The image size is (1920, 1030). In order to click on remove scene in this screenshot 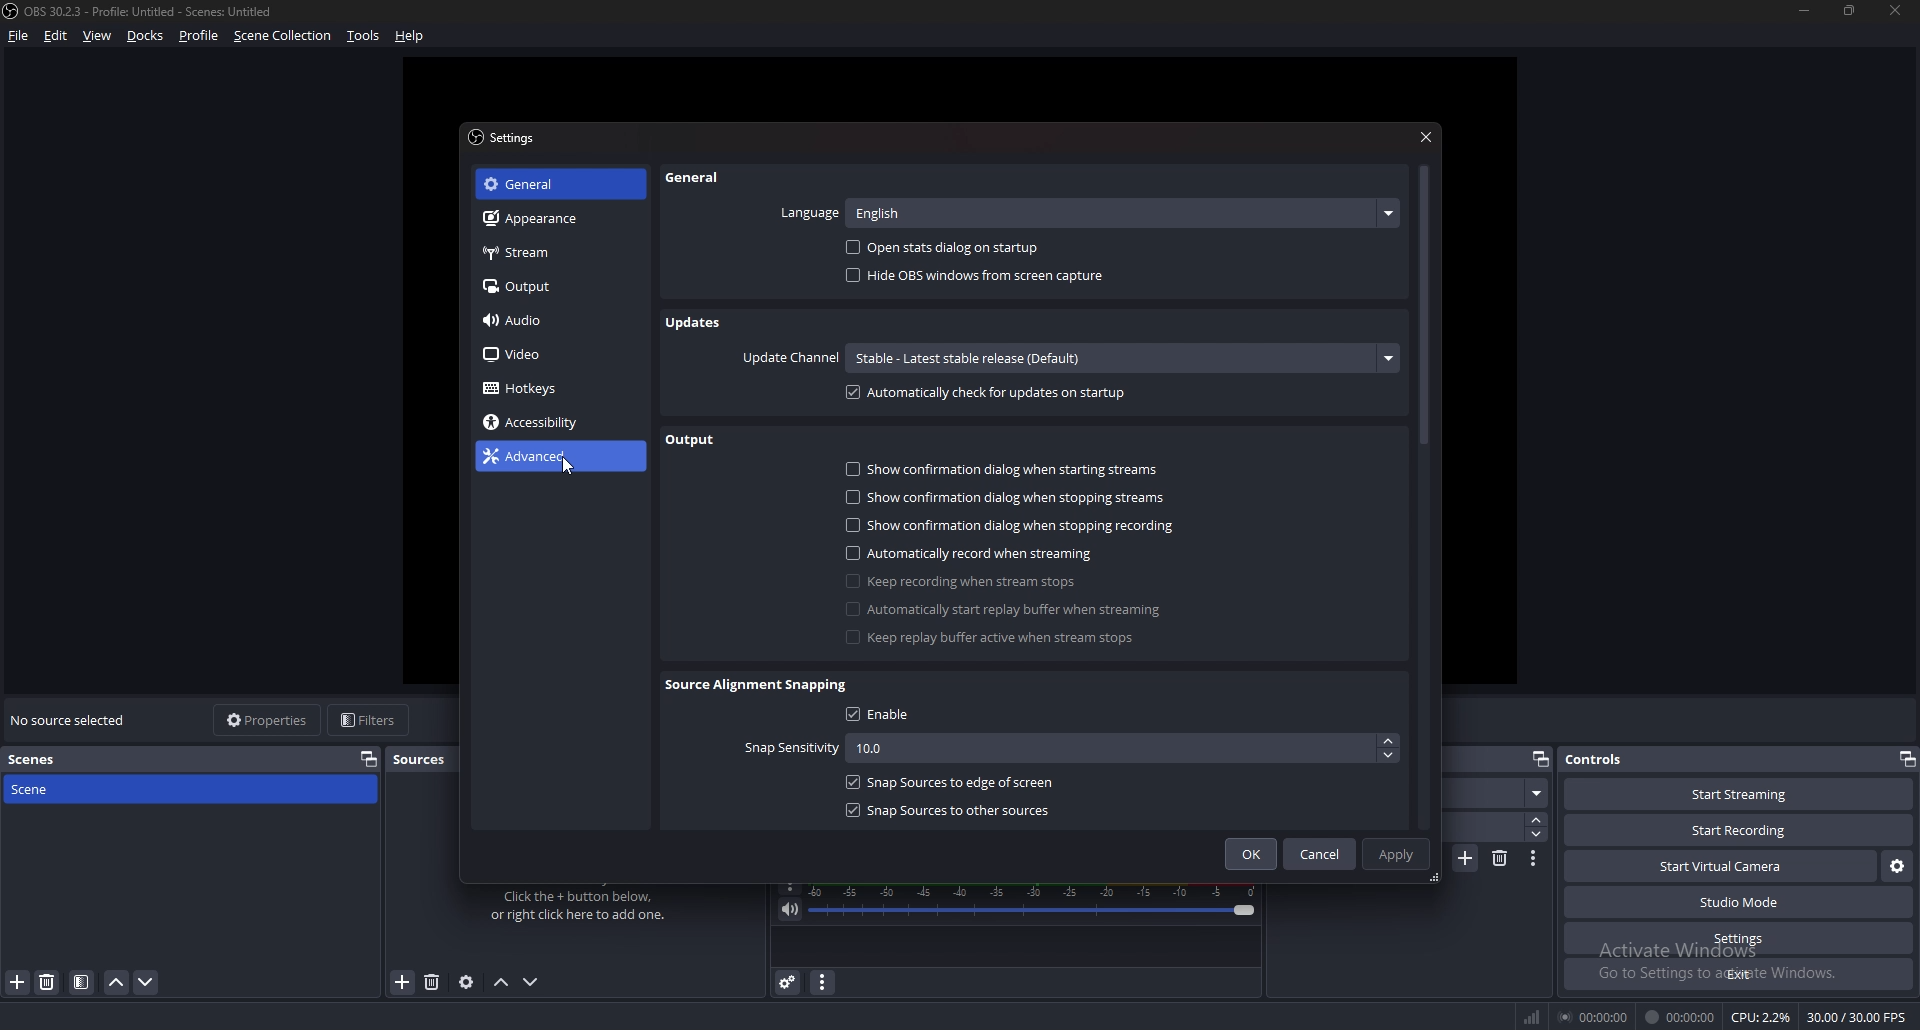, I will do `click(1501, 859)`.